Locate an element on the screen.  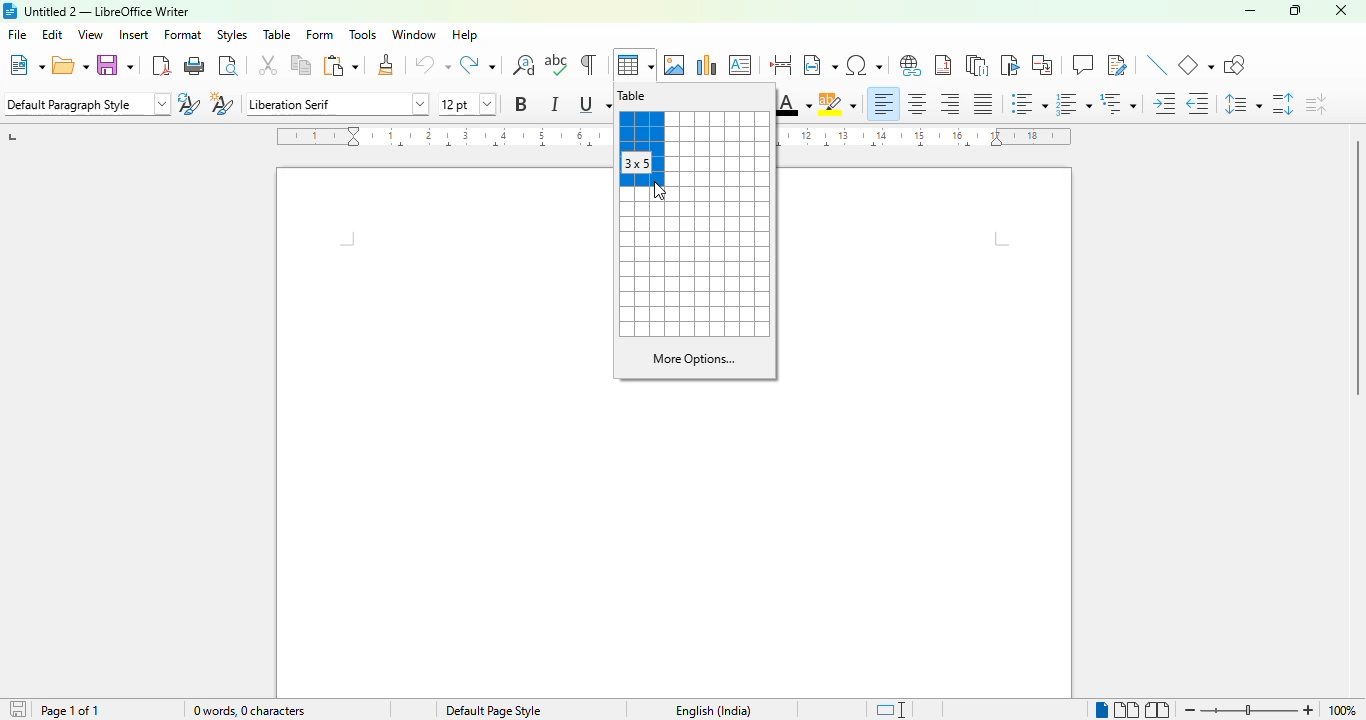
bold is located at coordinates (522, 104).